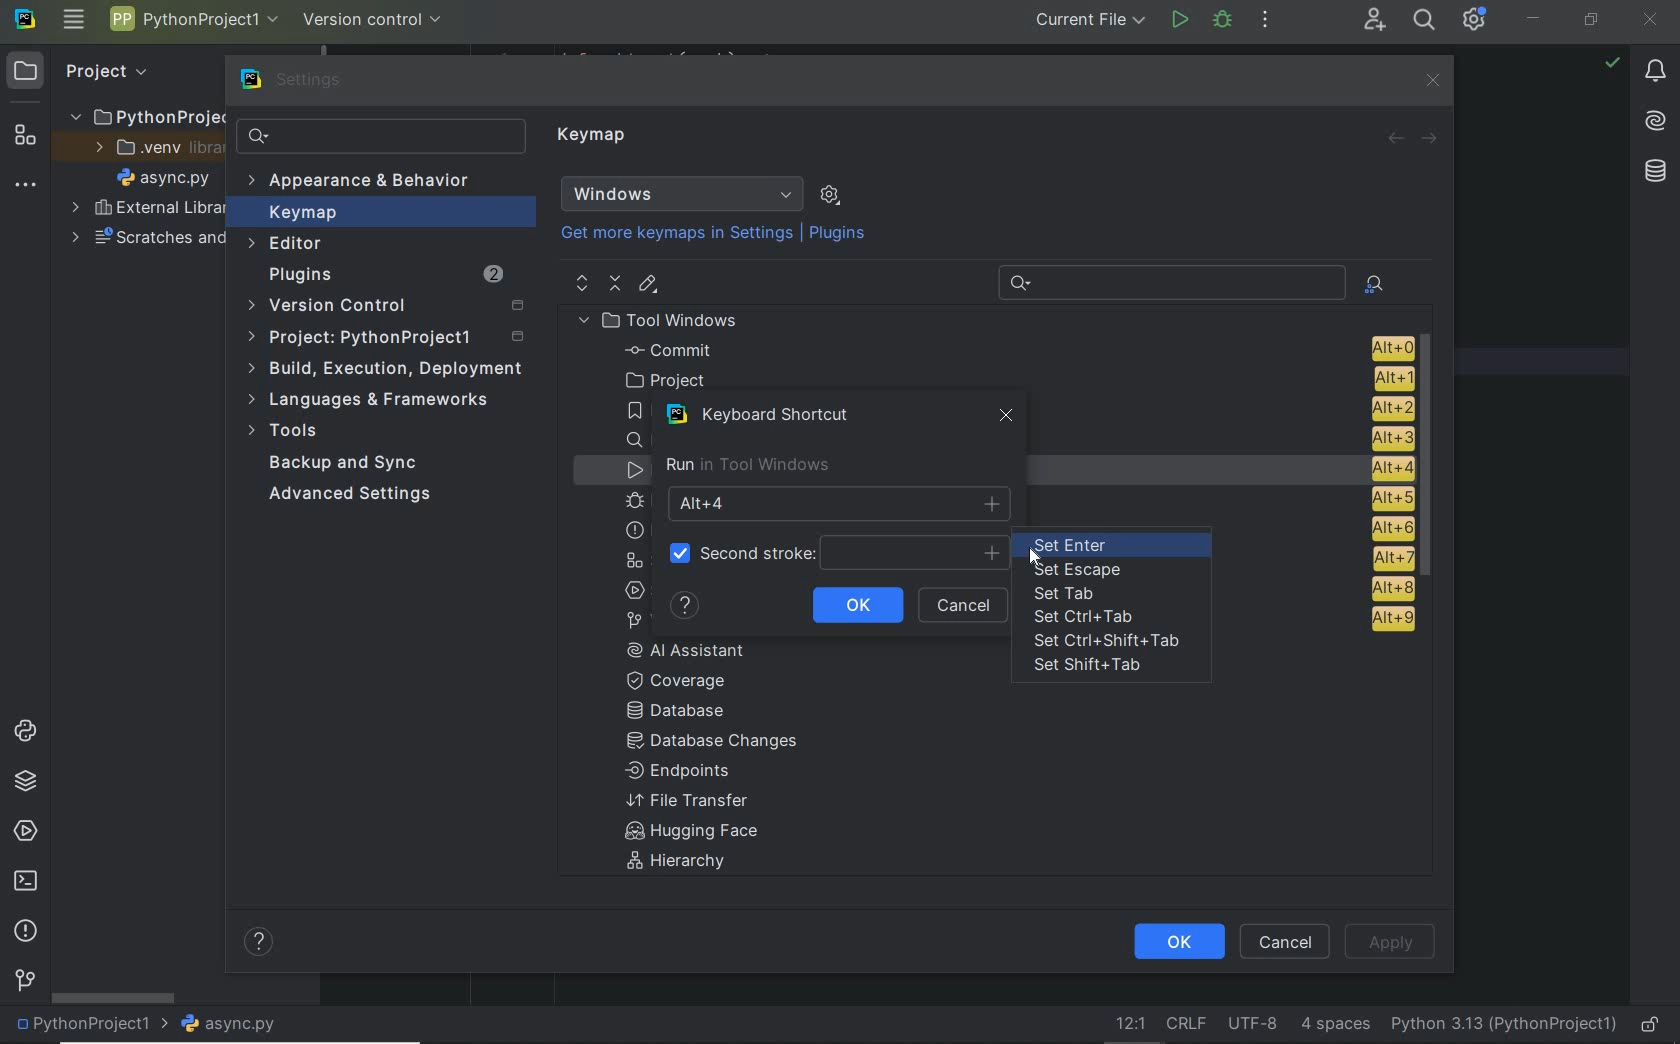  I want to click on structure, so click(22, 133).